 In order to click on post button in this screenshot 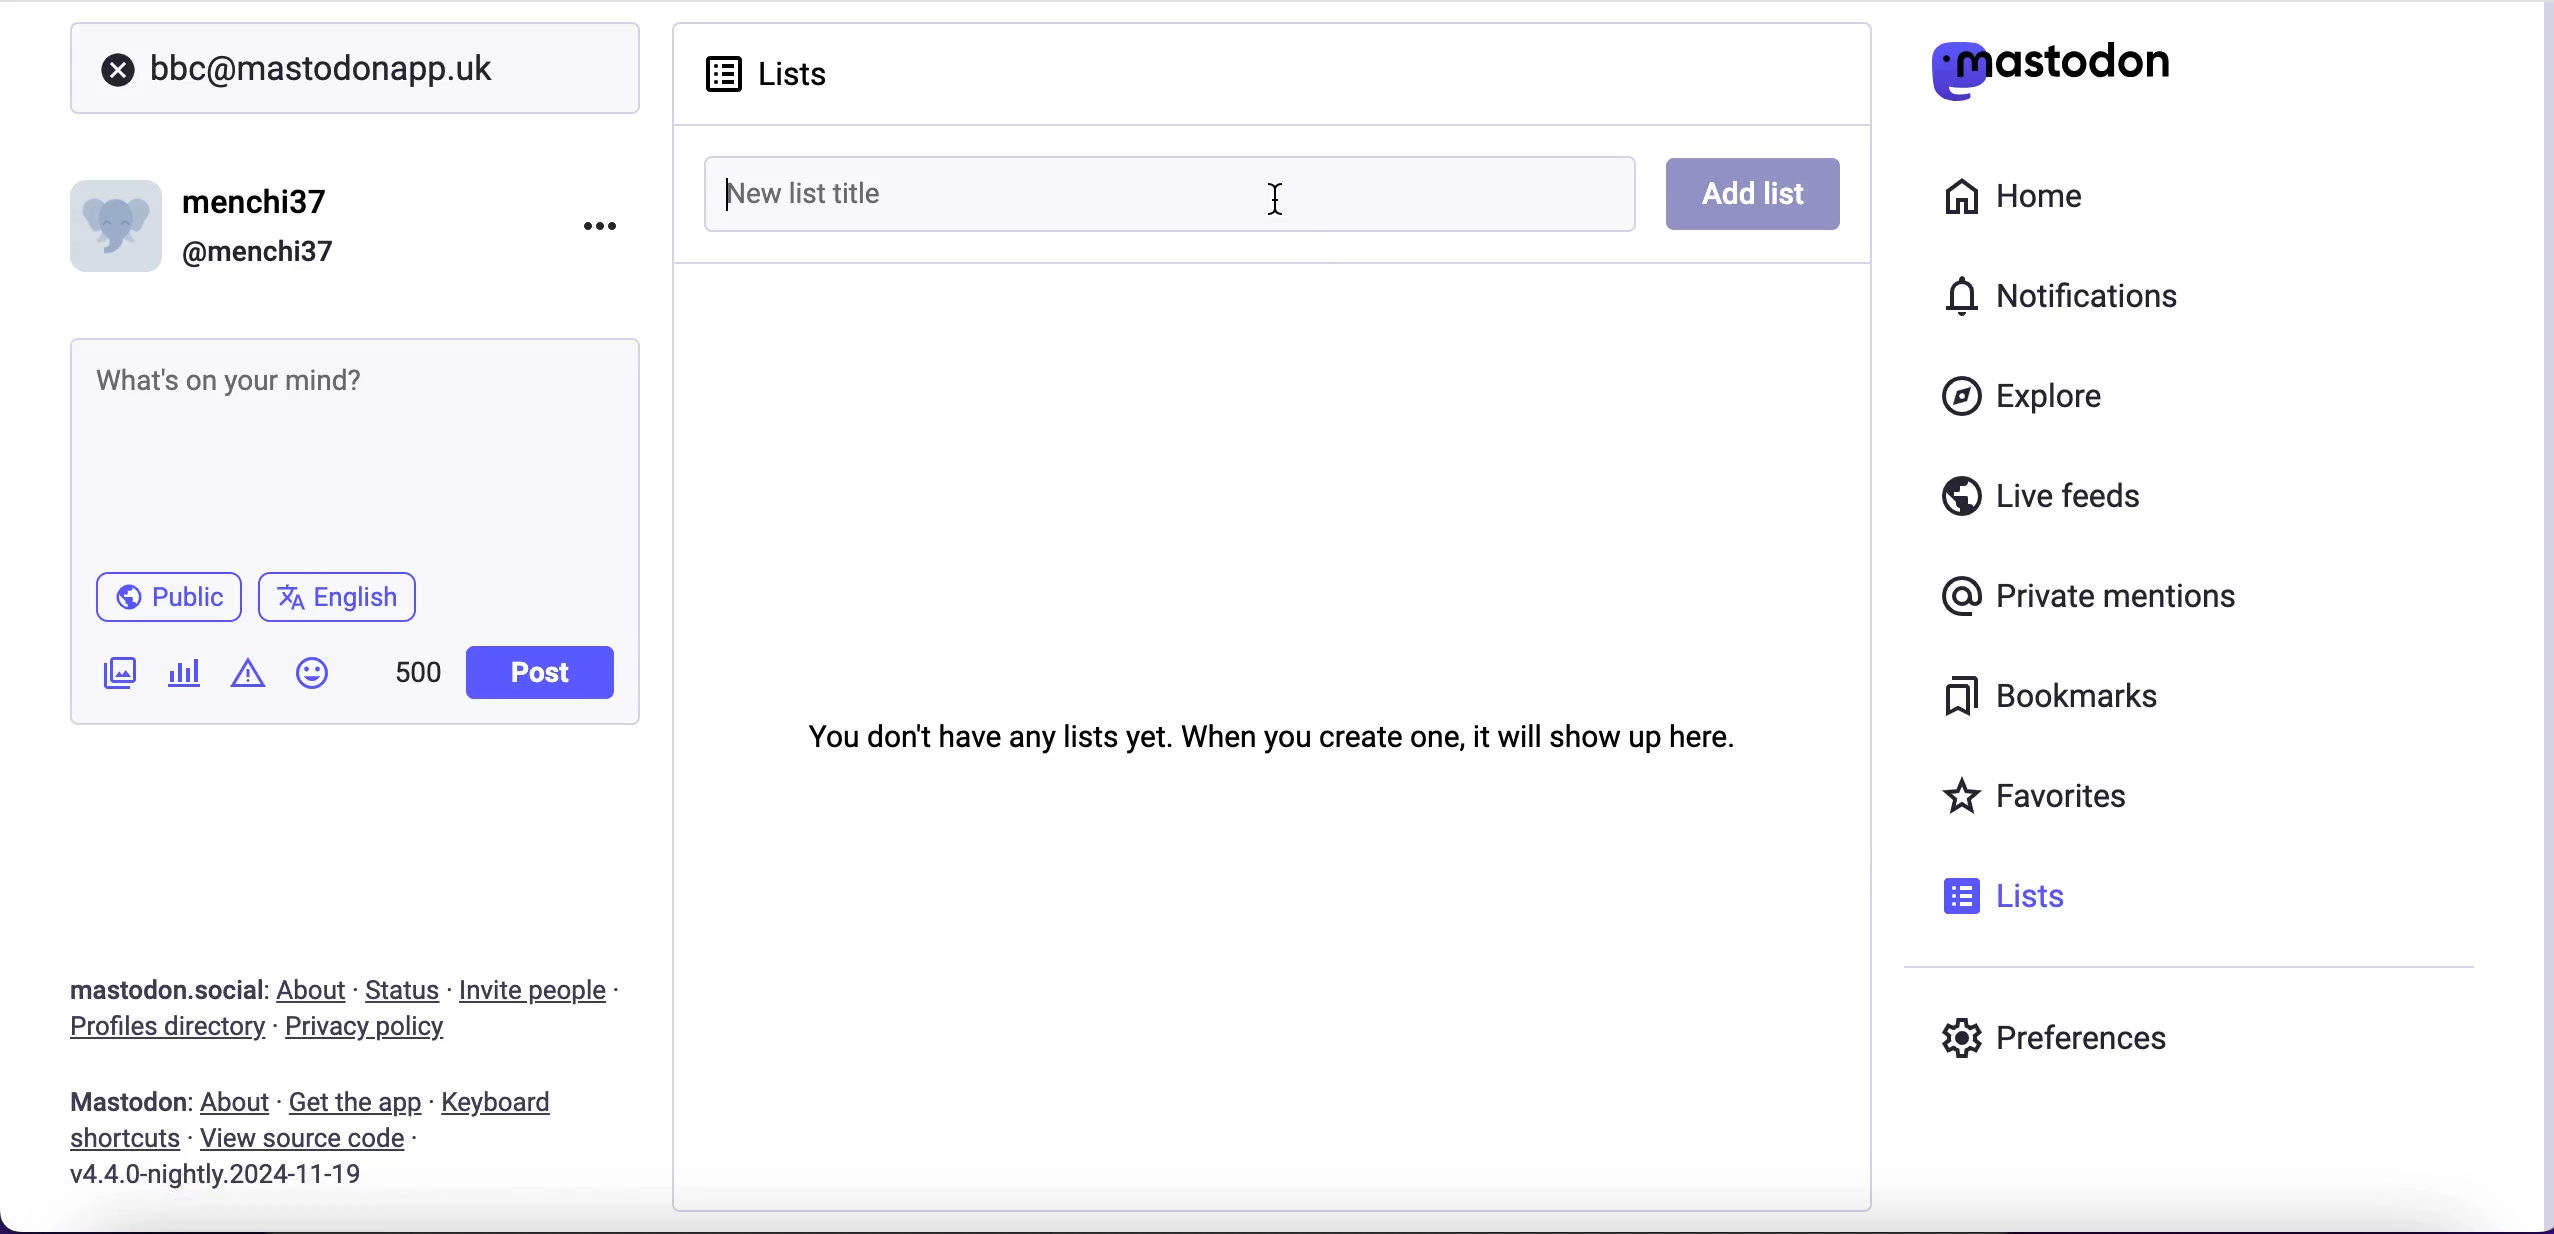, I will do `click(546, 673)`.